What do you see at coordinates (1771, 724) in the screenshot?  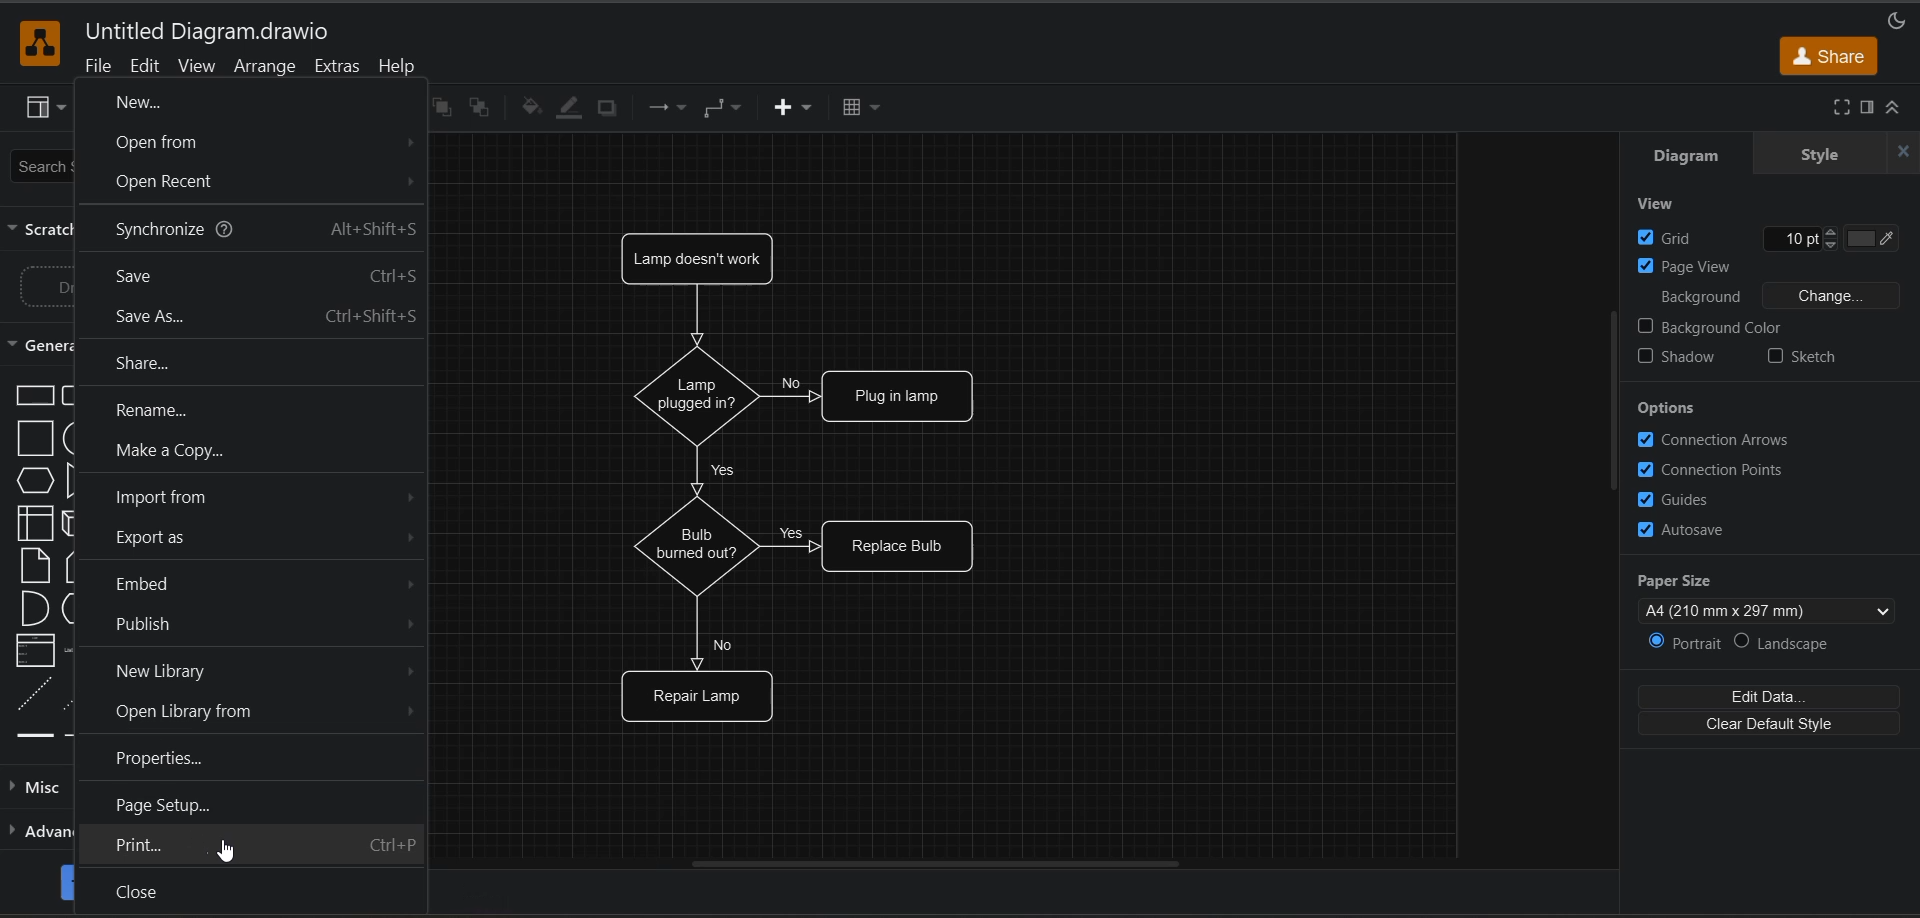 I see `clear default style` at bounding box center [1771, 724].